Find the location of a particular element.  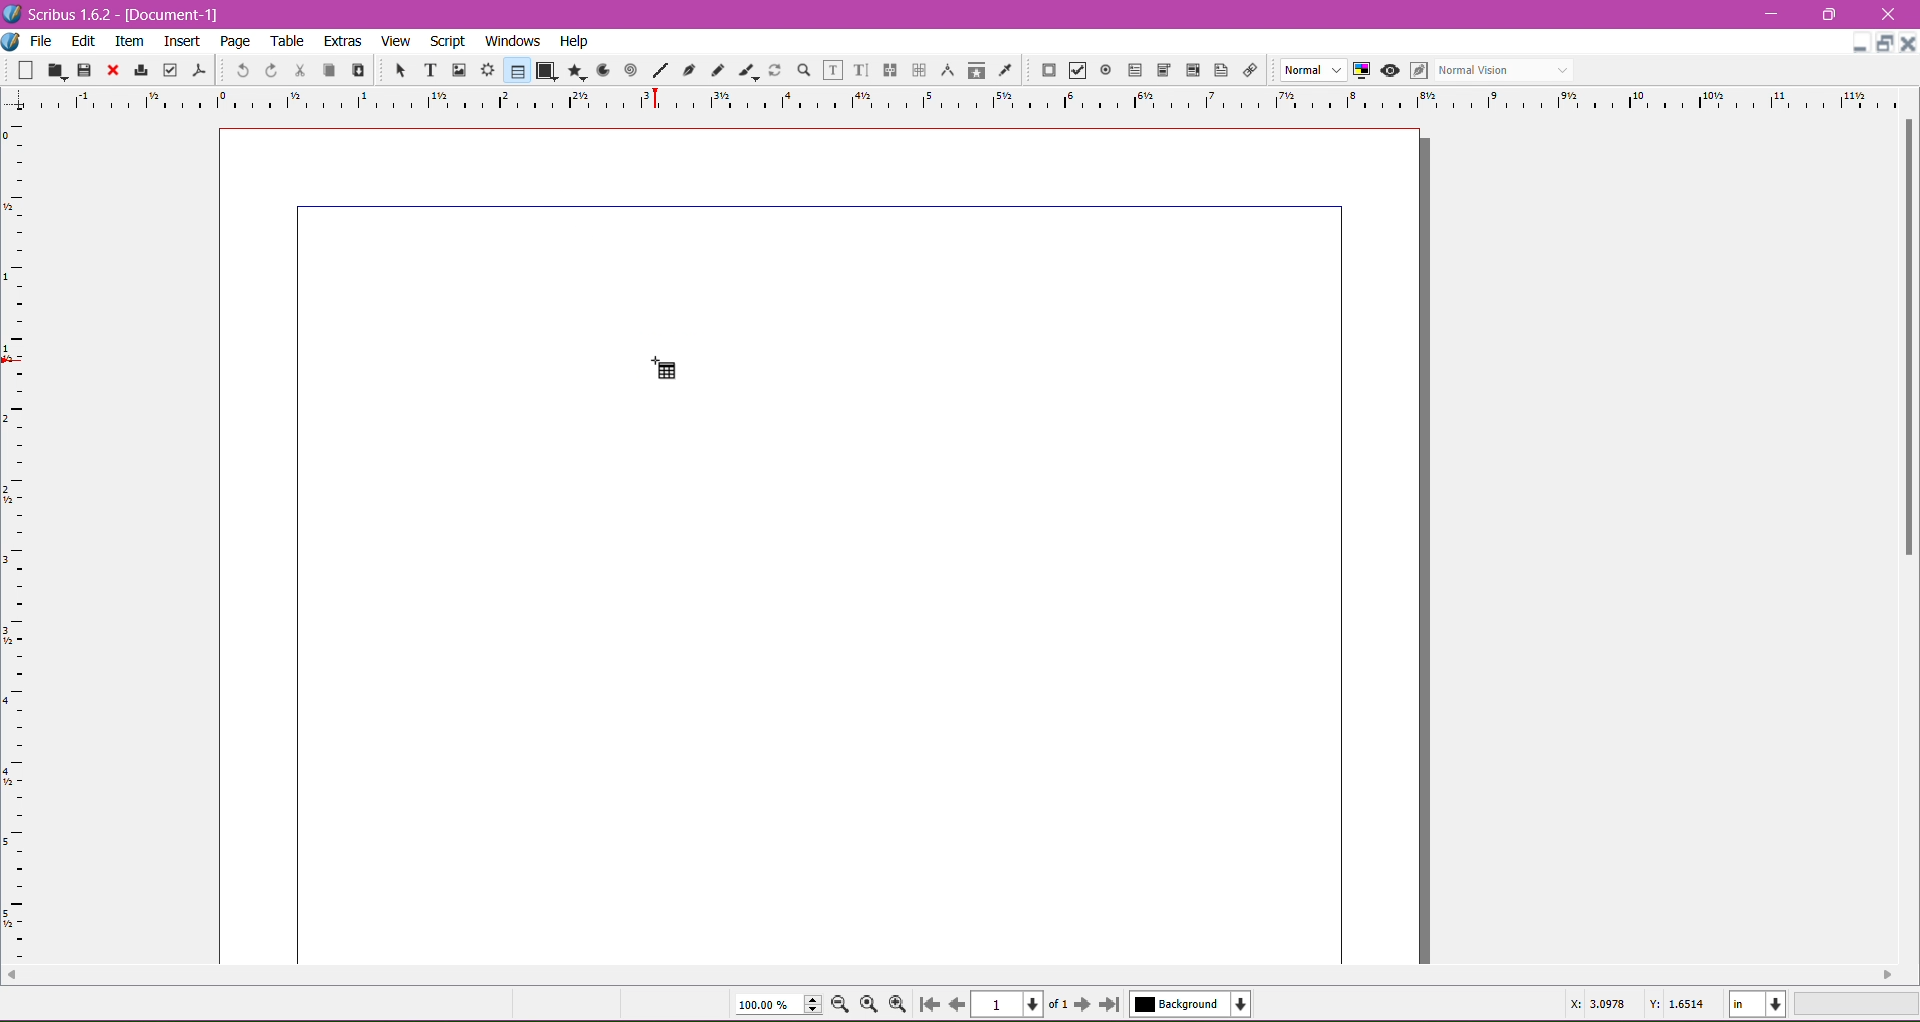

Y: 1.6512 in is located at coordinates (708, 415).